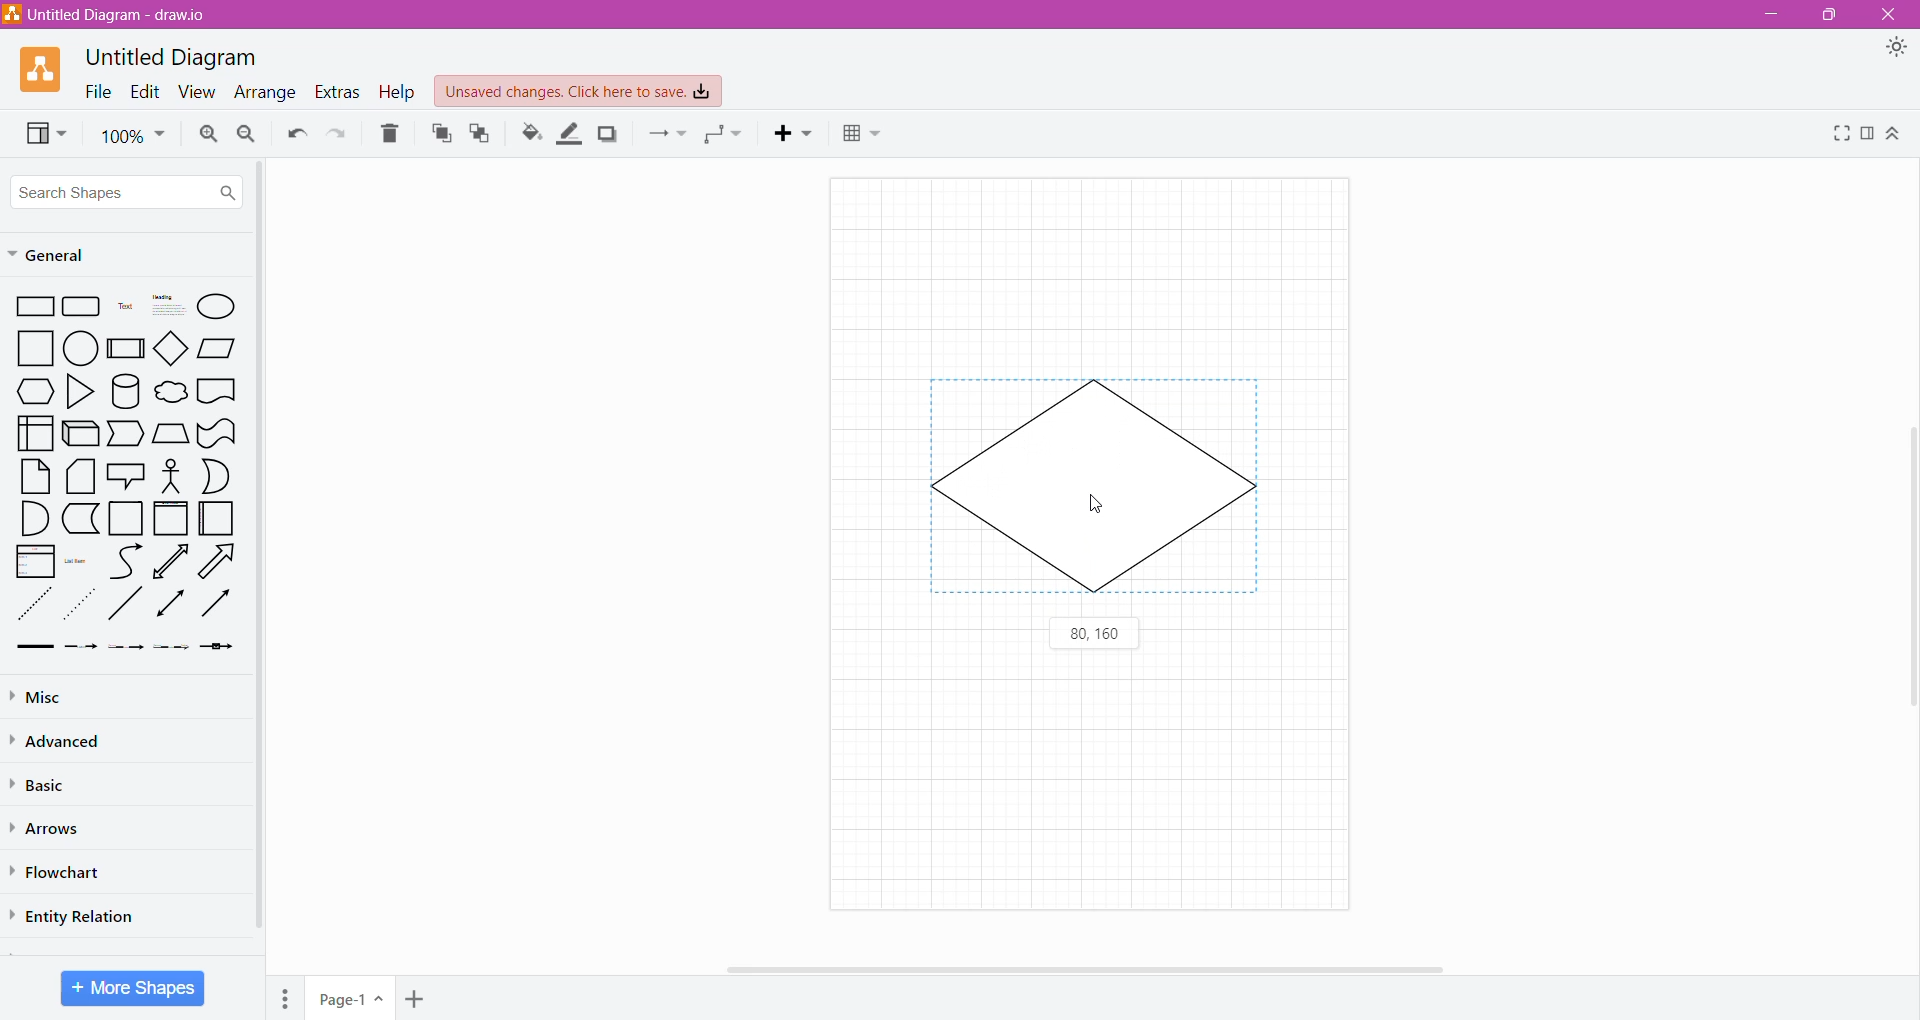 This screenshot has height=1020, width=1920. Describe the element at coordinates (170, 520) in the screenshot. I see `Vertical Container` at that location.